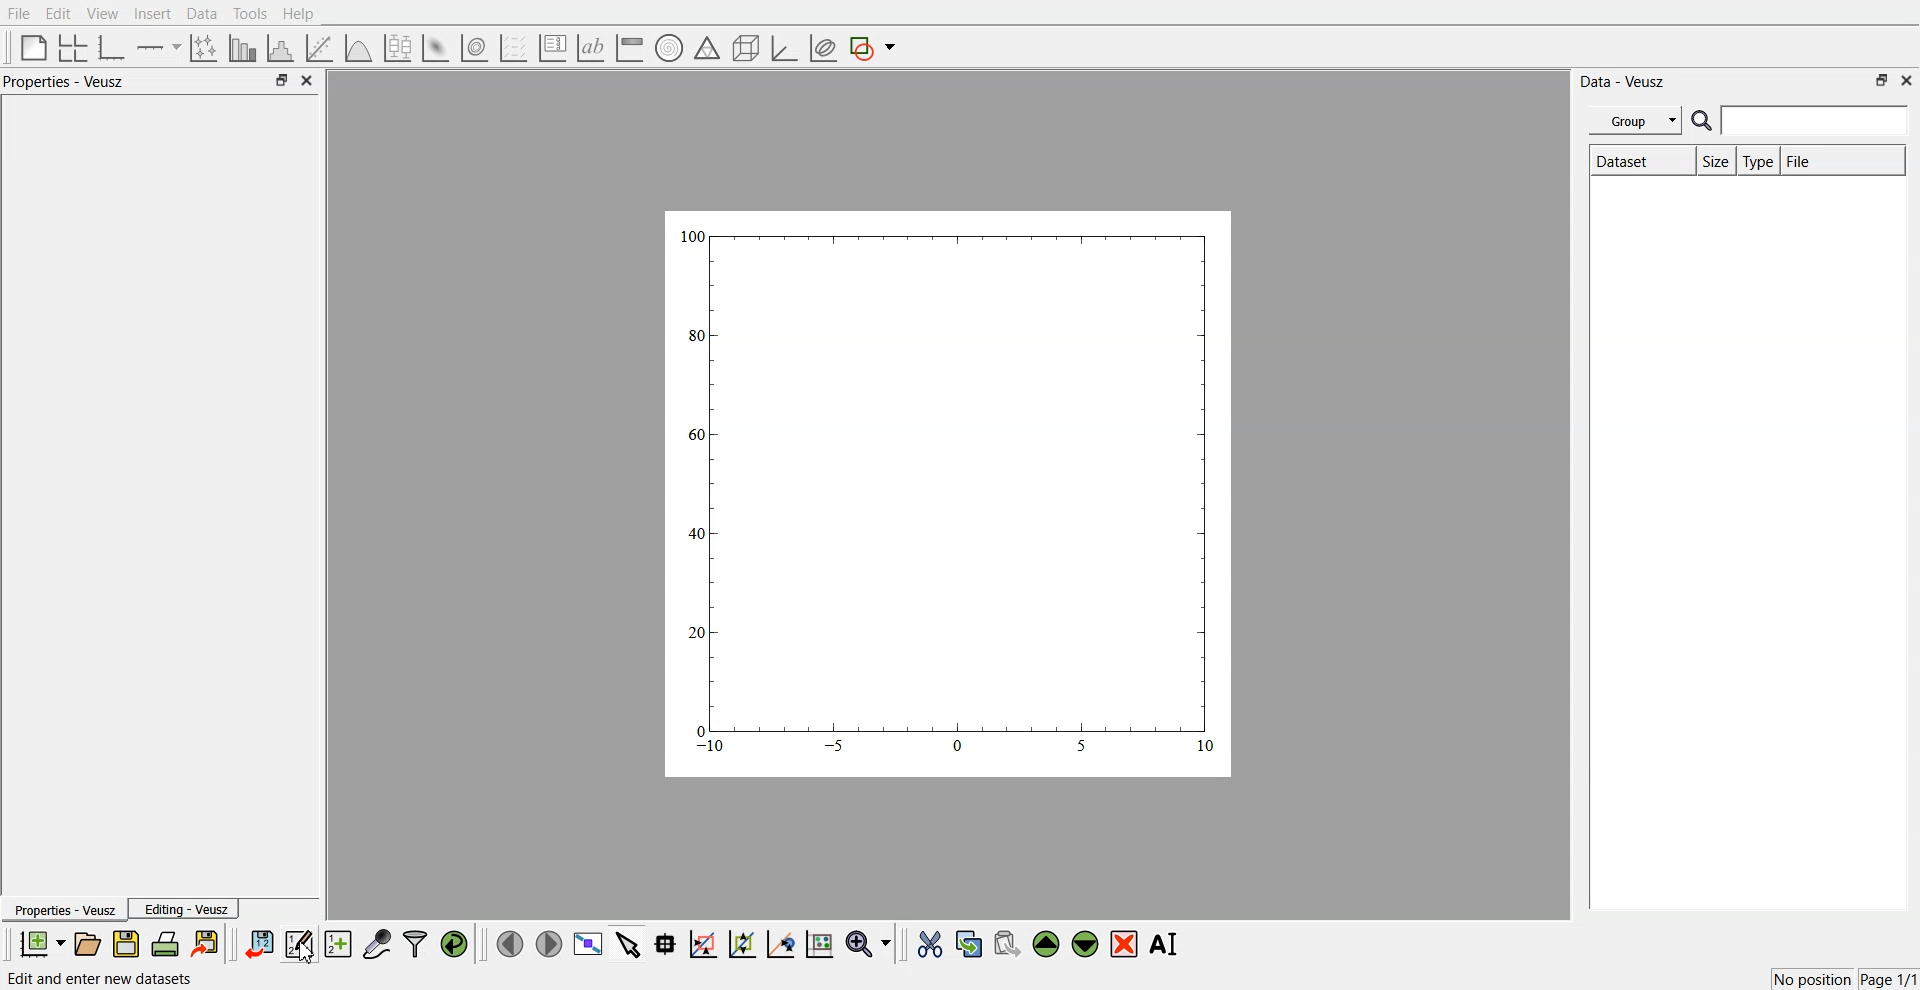  What do you see at coordinates (868, 945) in the screenshot?
I see `zoom funtions` at bounding box center [868, 945].